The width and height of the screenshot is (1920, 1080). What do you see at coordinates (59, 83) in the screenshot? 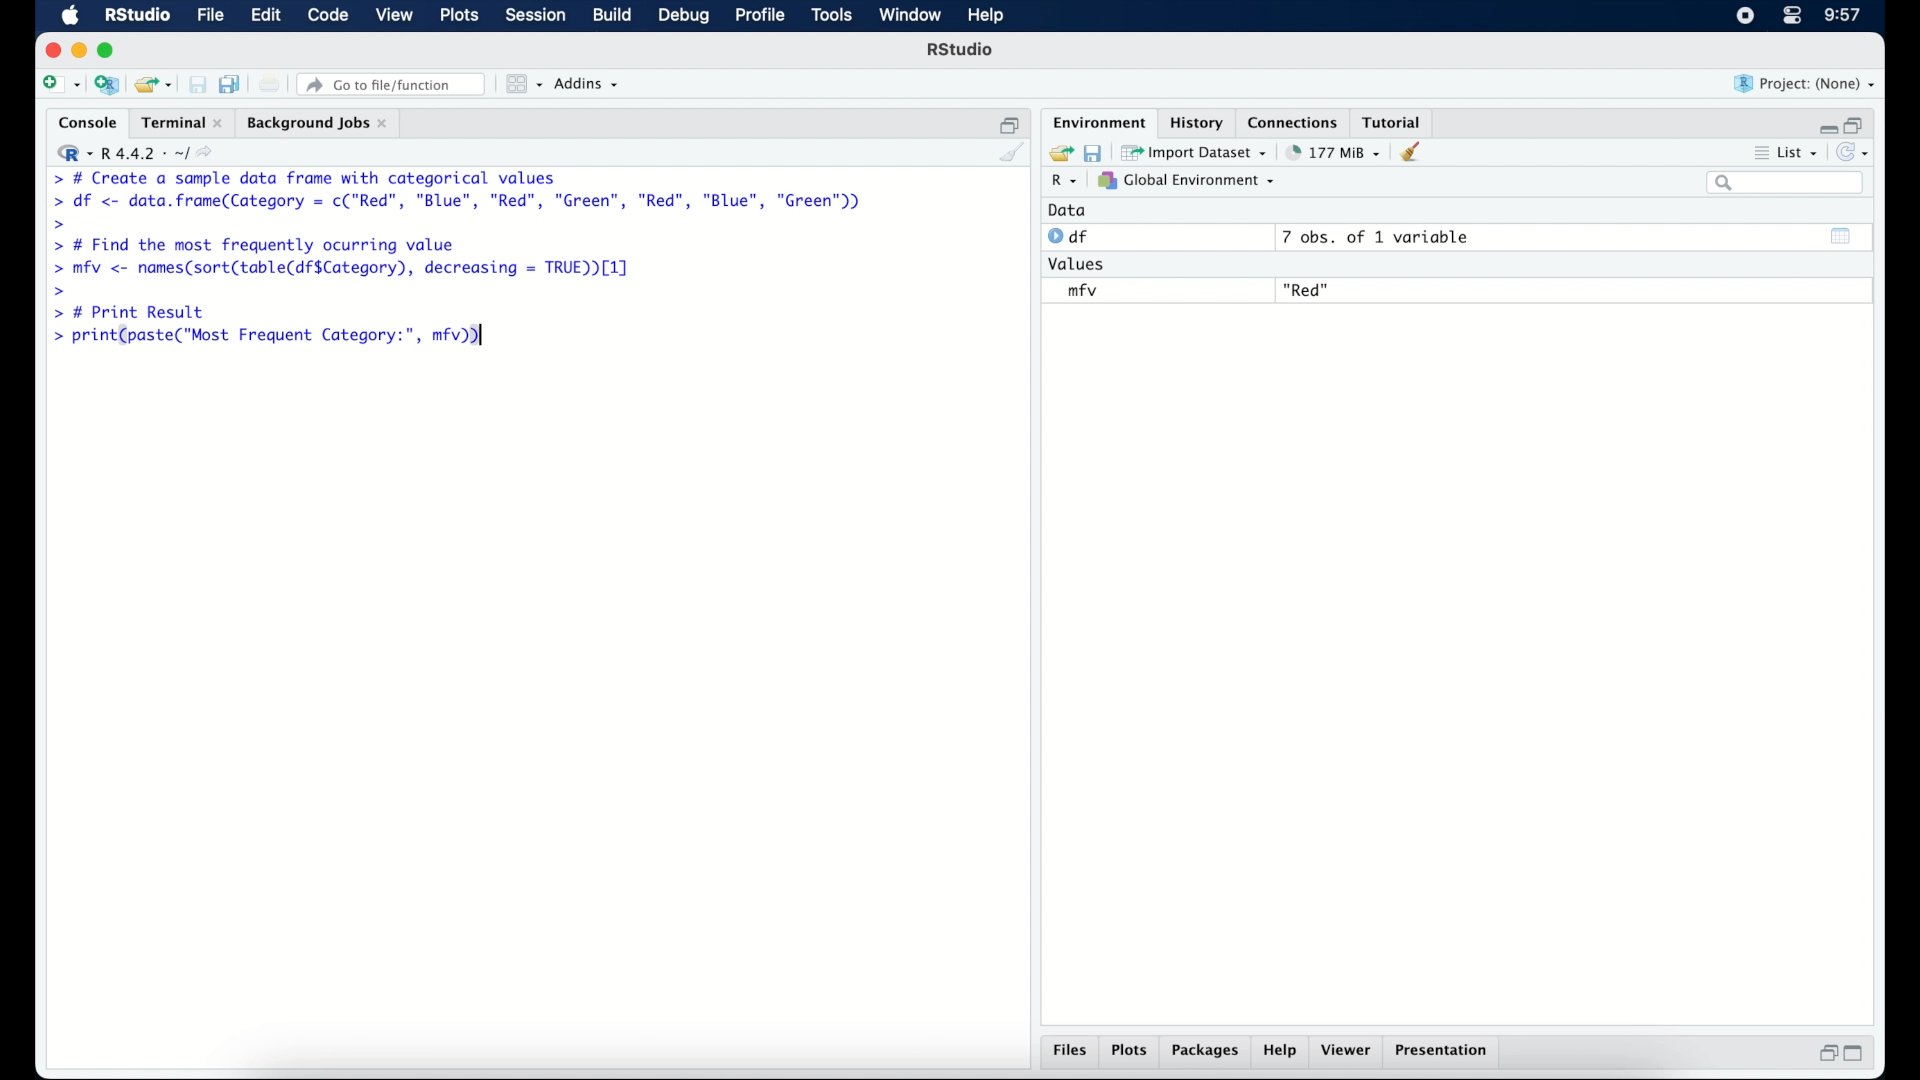
I see `new file` at bounding box center [59, 83].